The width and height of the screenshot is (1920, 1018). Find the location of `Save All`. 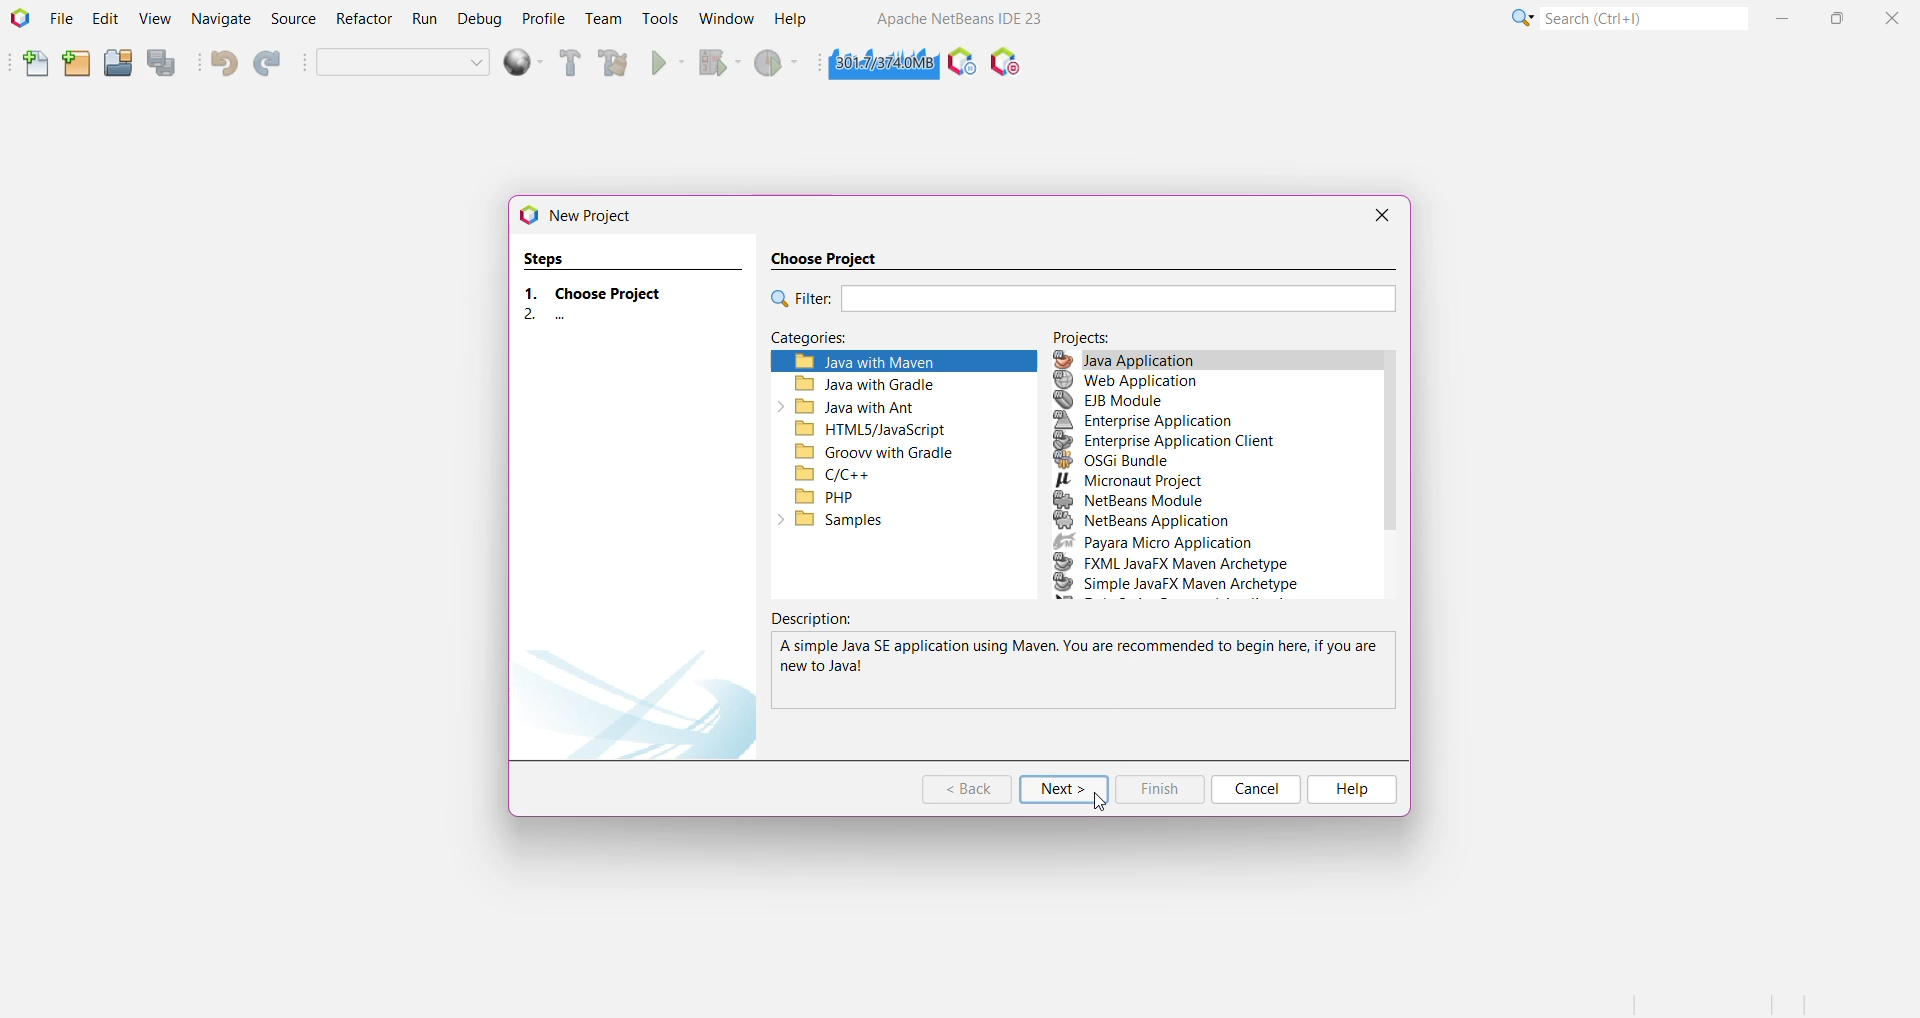

Save All is located at coordinates (164, 64).